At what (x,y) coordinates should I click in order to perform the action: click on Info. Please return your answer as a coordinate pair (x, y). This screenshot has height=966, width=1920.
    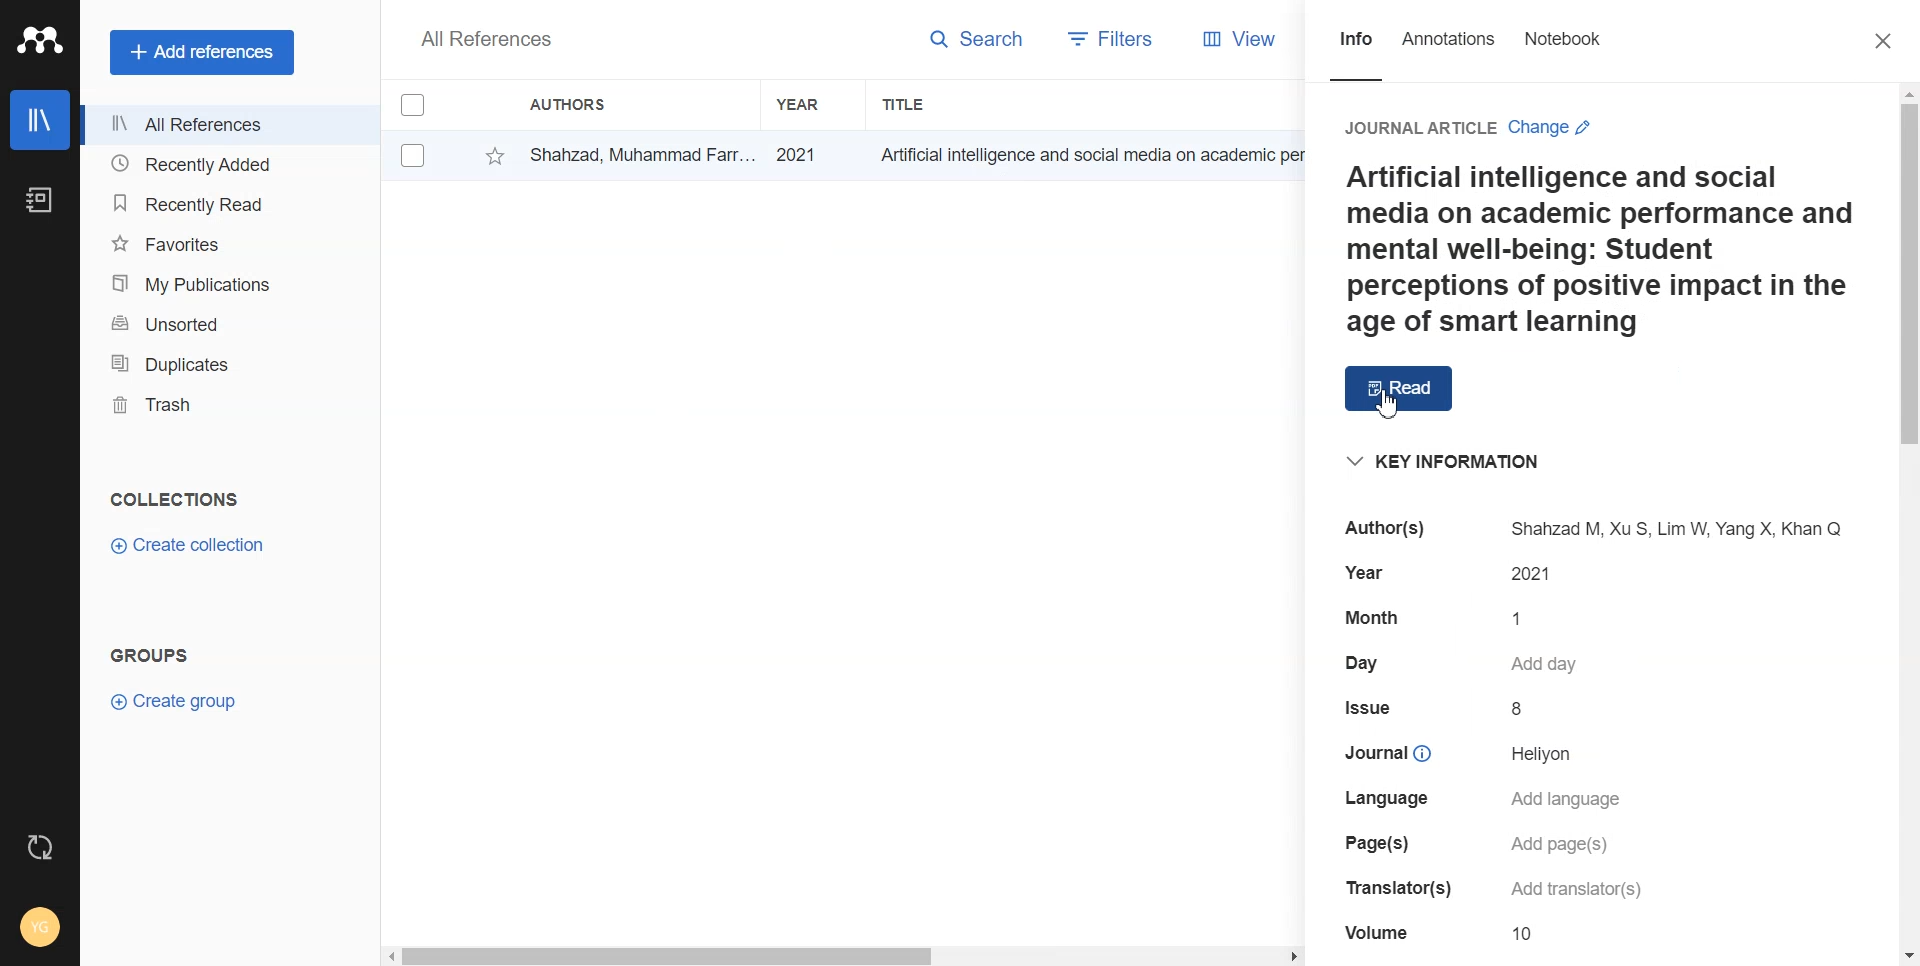
    Looking at the image, I should click on (1353, 43).